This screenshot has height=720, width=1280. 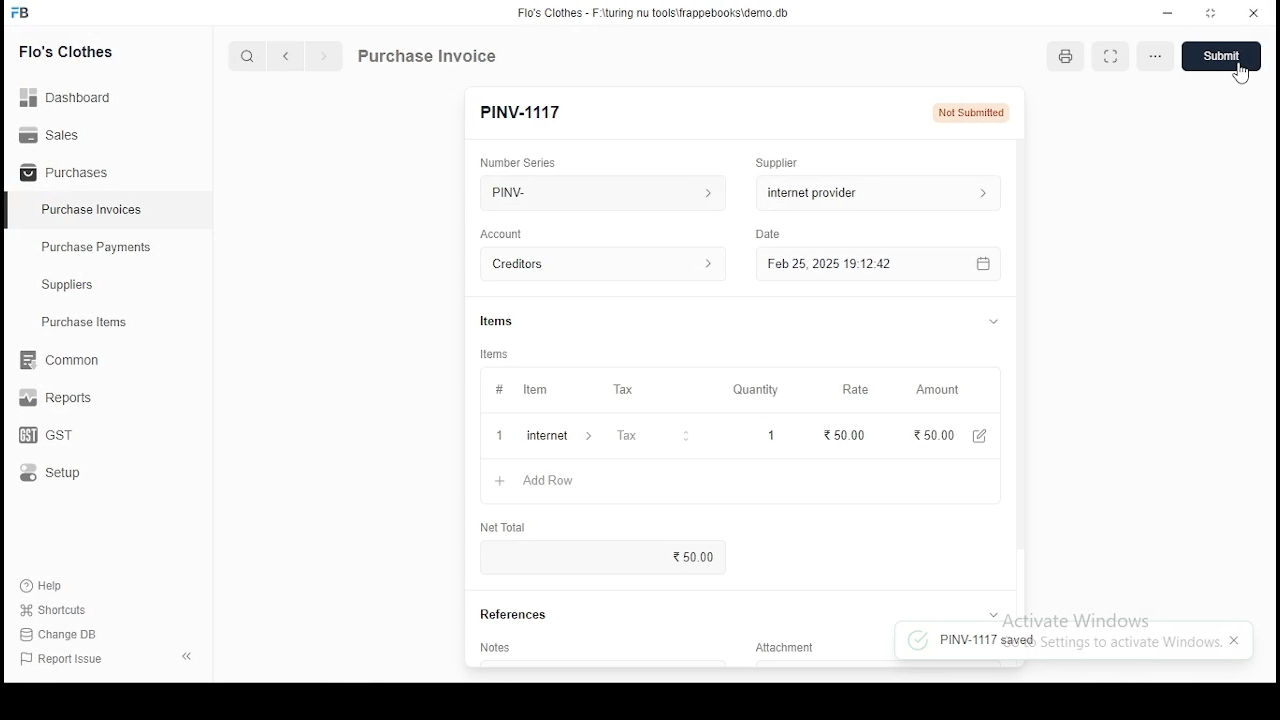 What do you see at coordinates (515, 615) in the screenshot?
I see `references` at bounding box center [515, 615].